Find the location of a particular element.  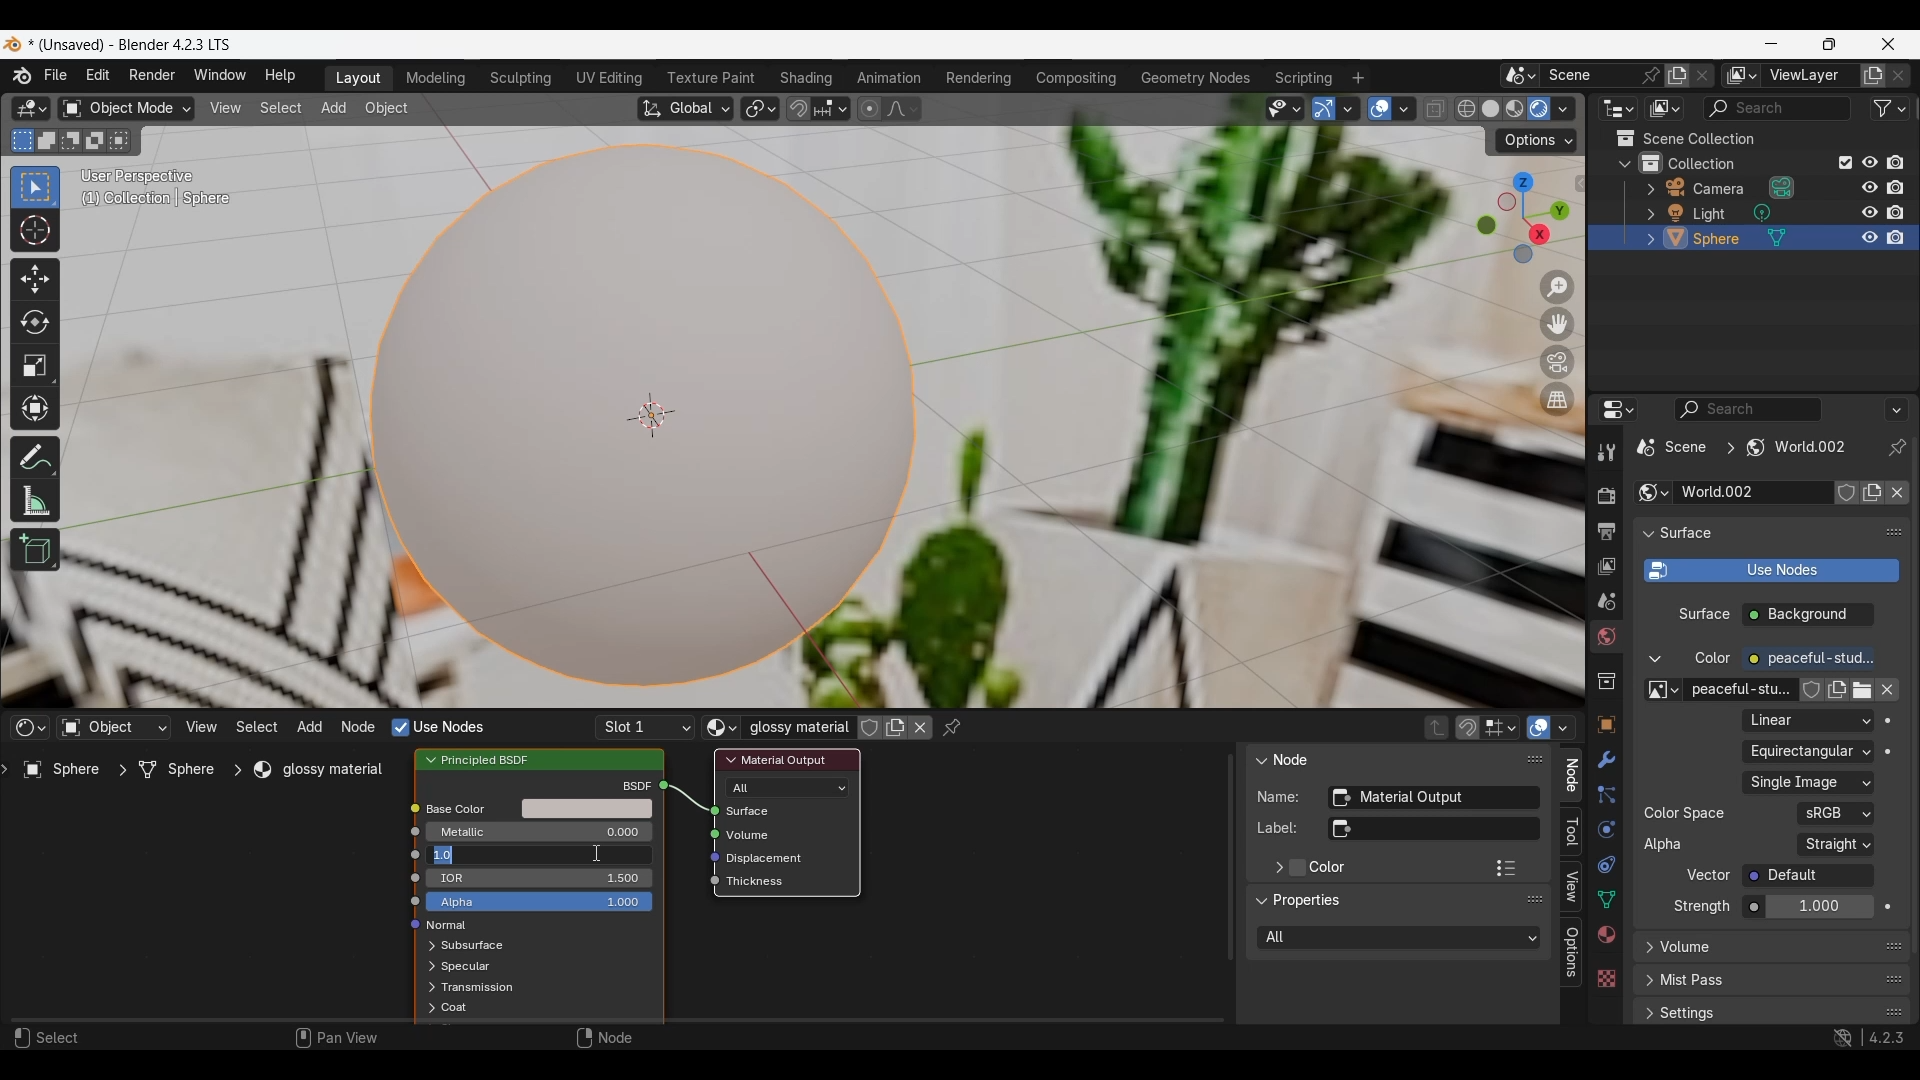

Color is located at coordinates (1328, 868).